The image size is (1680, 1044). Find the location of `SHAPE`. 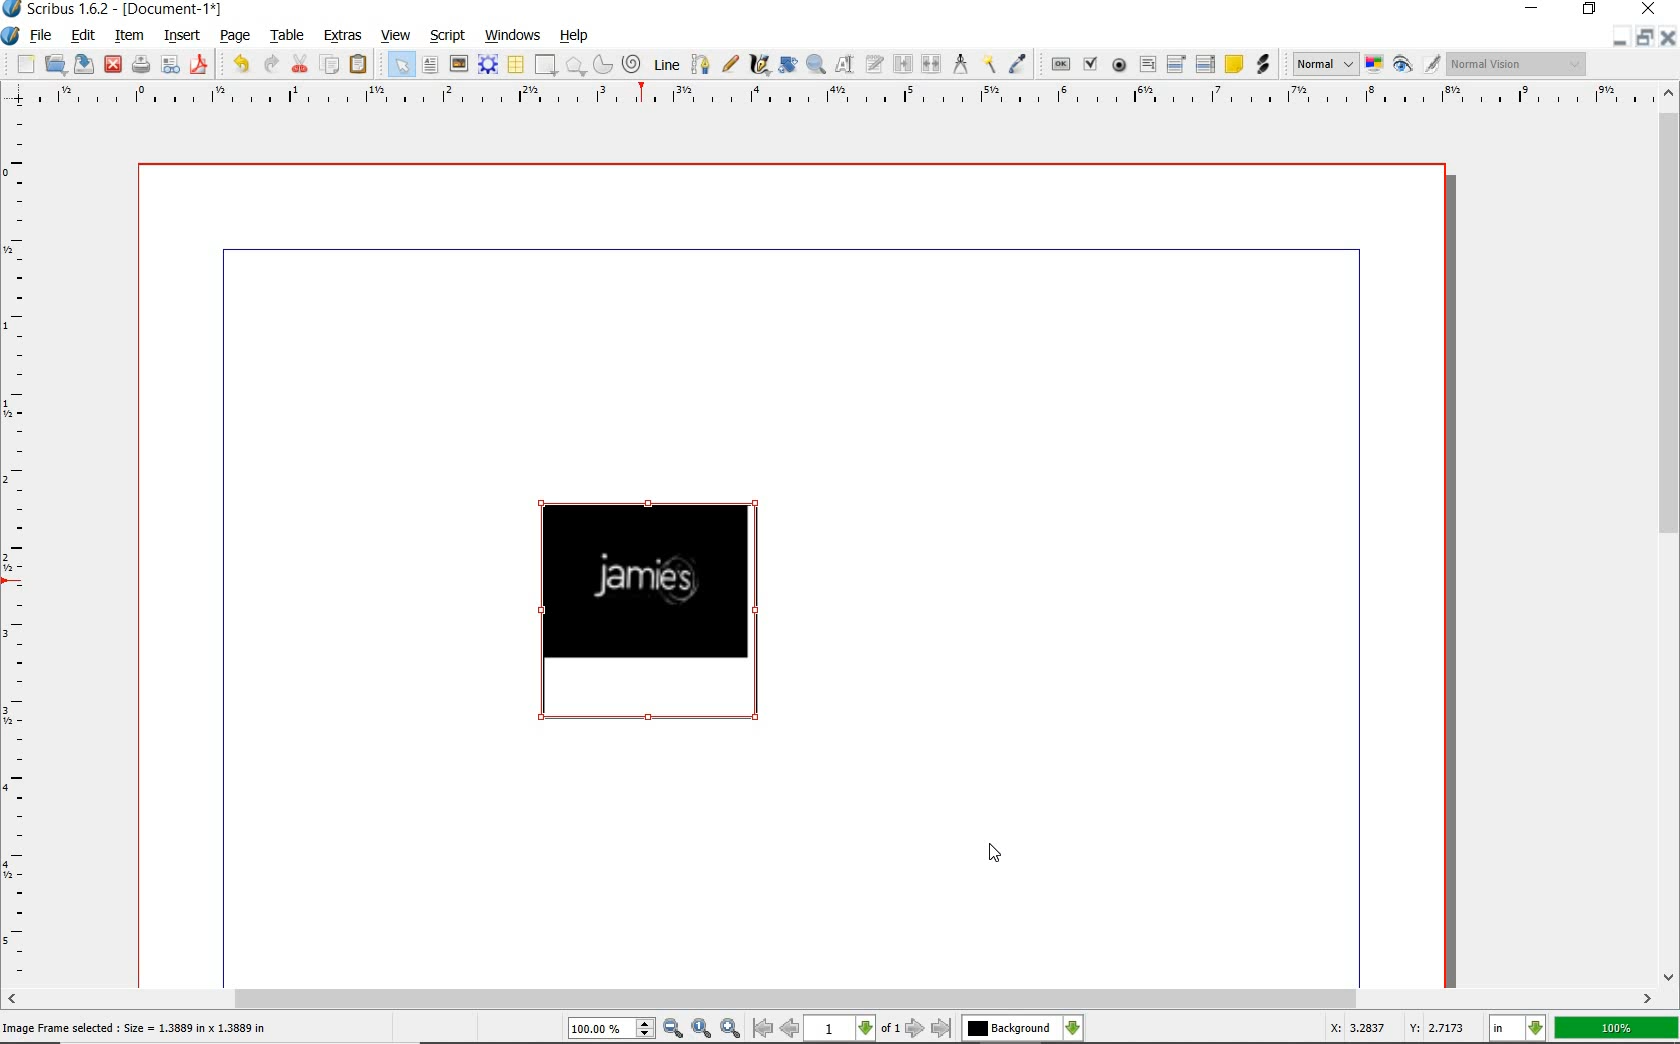

SHAPE is located at coordinates (546, 65).